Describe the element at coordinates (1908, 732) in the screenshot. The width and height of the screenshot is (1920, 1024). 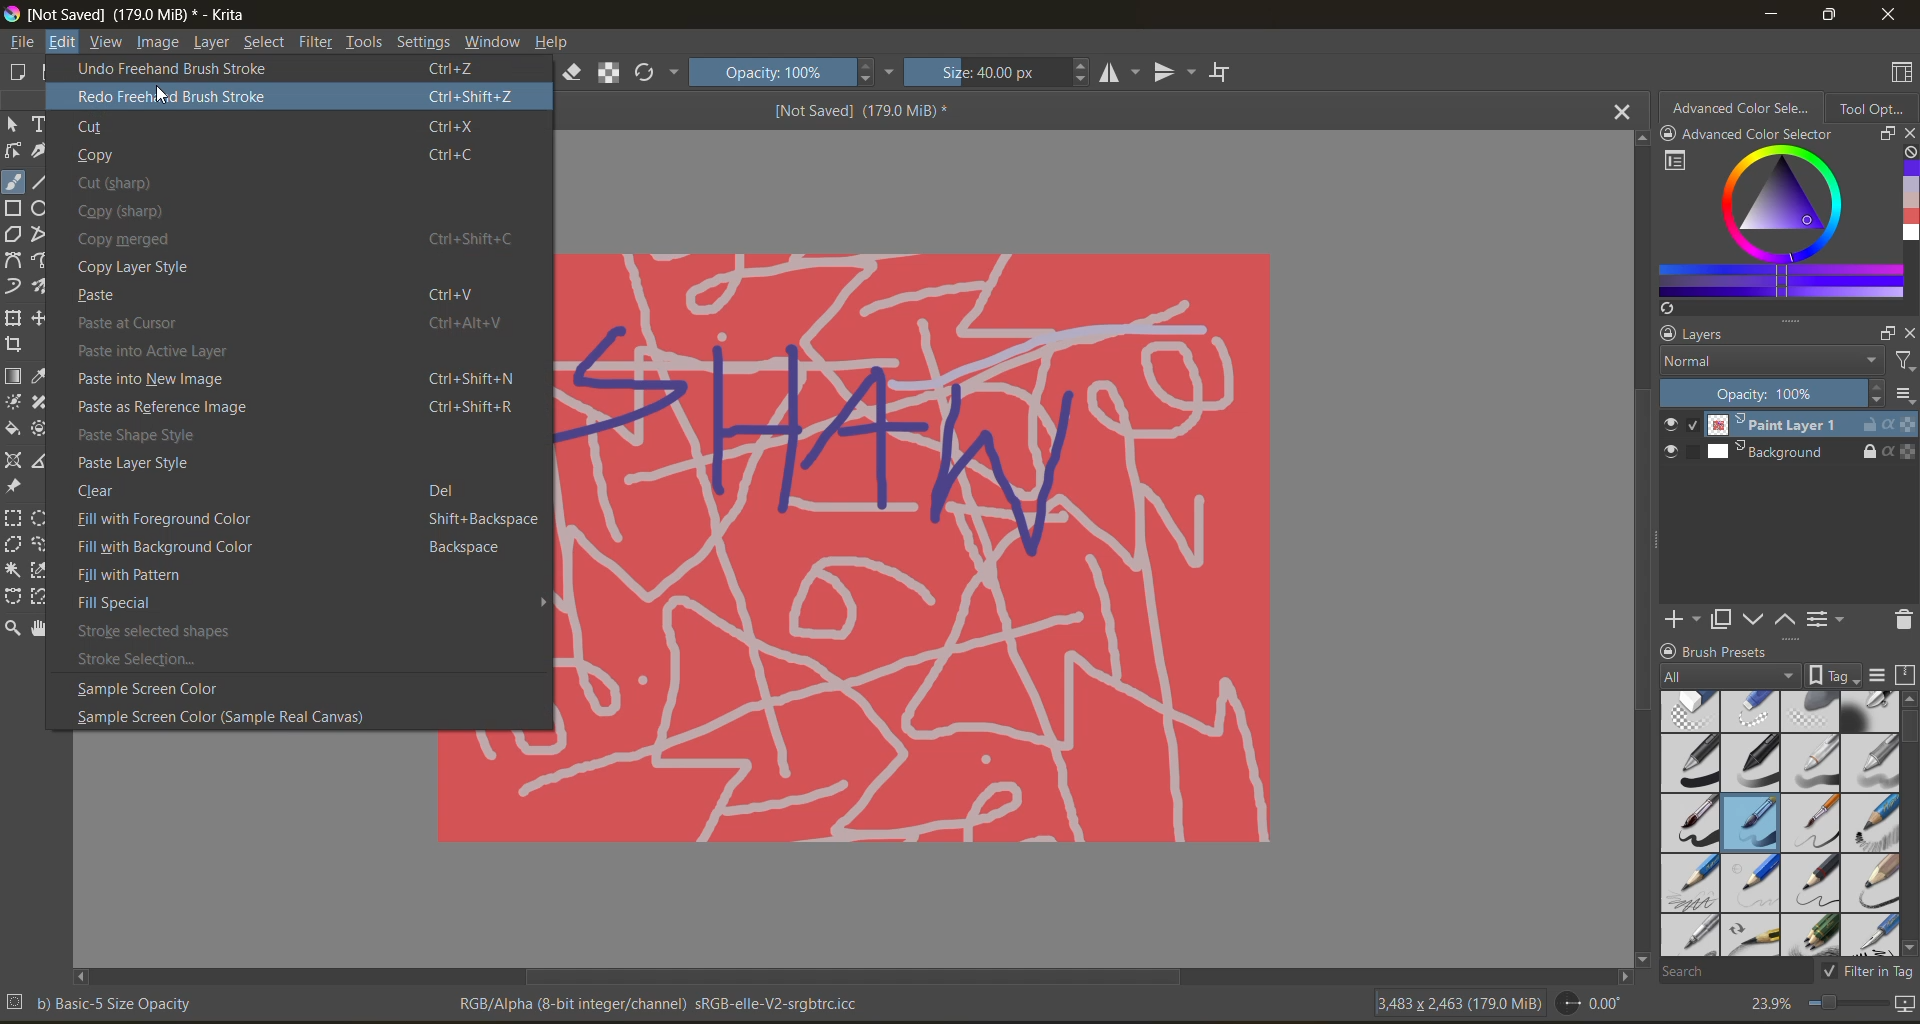
I see `vertical scroll bar` at that location.